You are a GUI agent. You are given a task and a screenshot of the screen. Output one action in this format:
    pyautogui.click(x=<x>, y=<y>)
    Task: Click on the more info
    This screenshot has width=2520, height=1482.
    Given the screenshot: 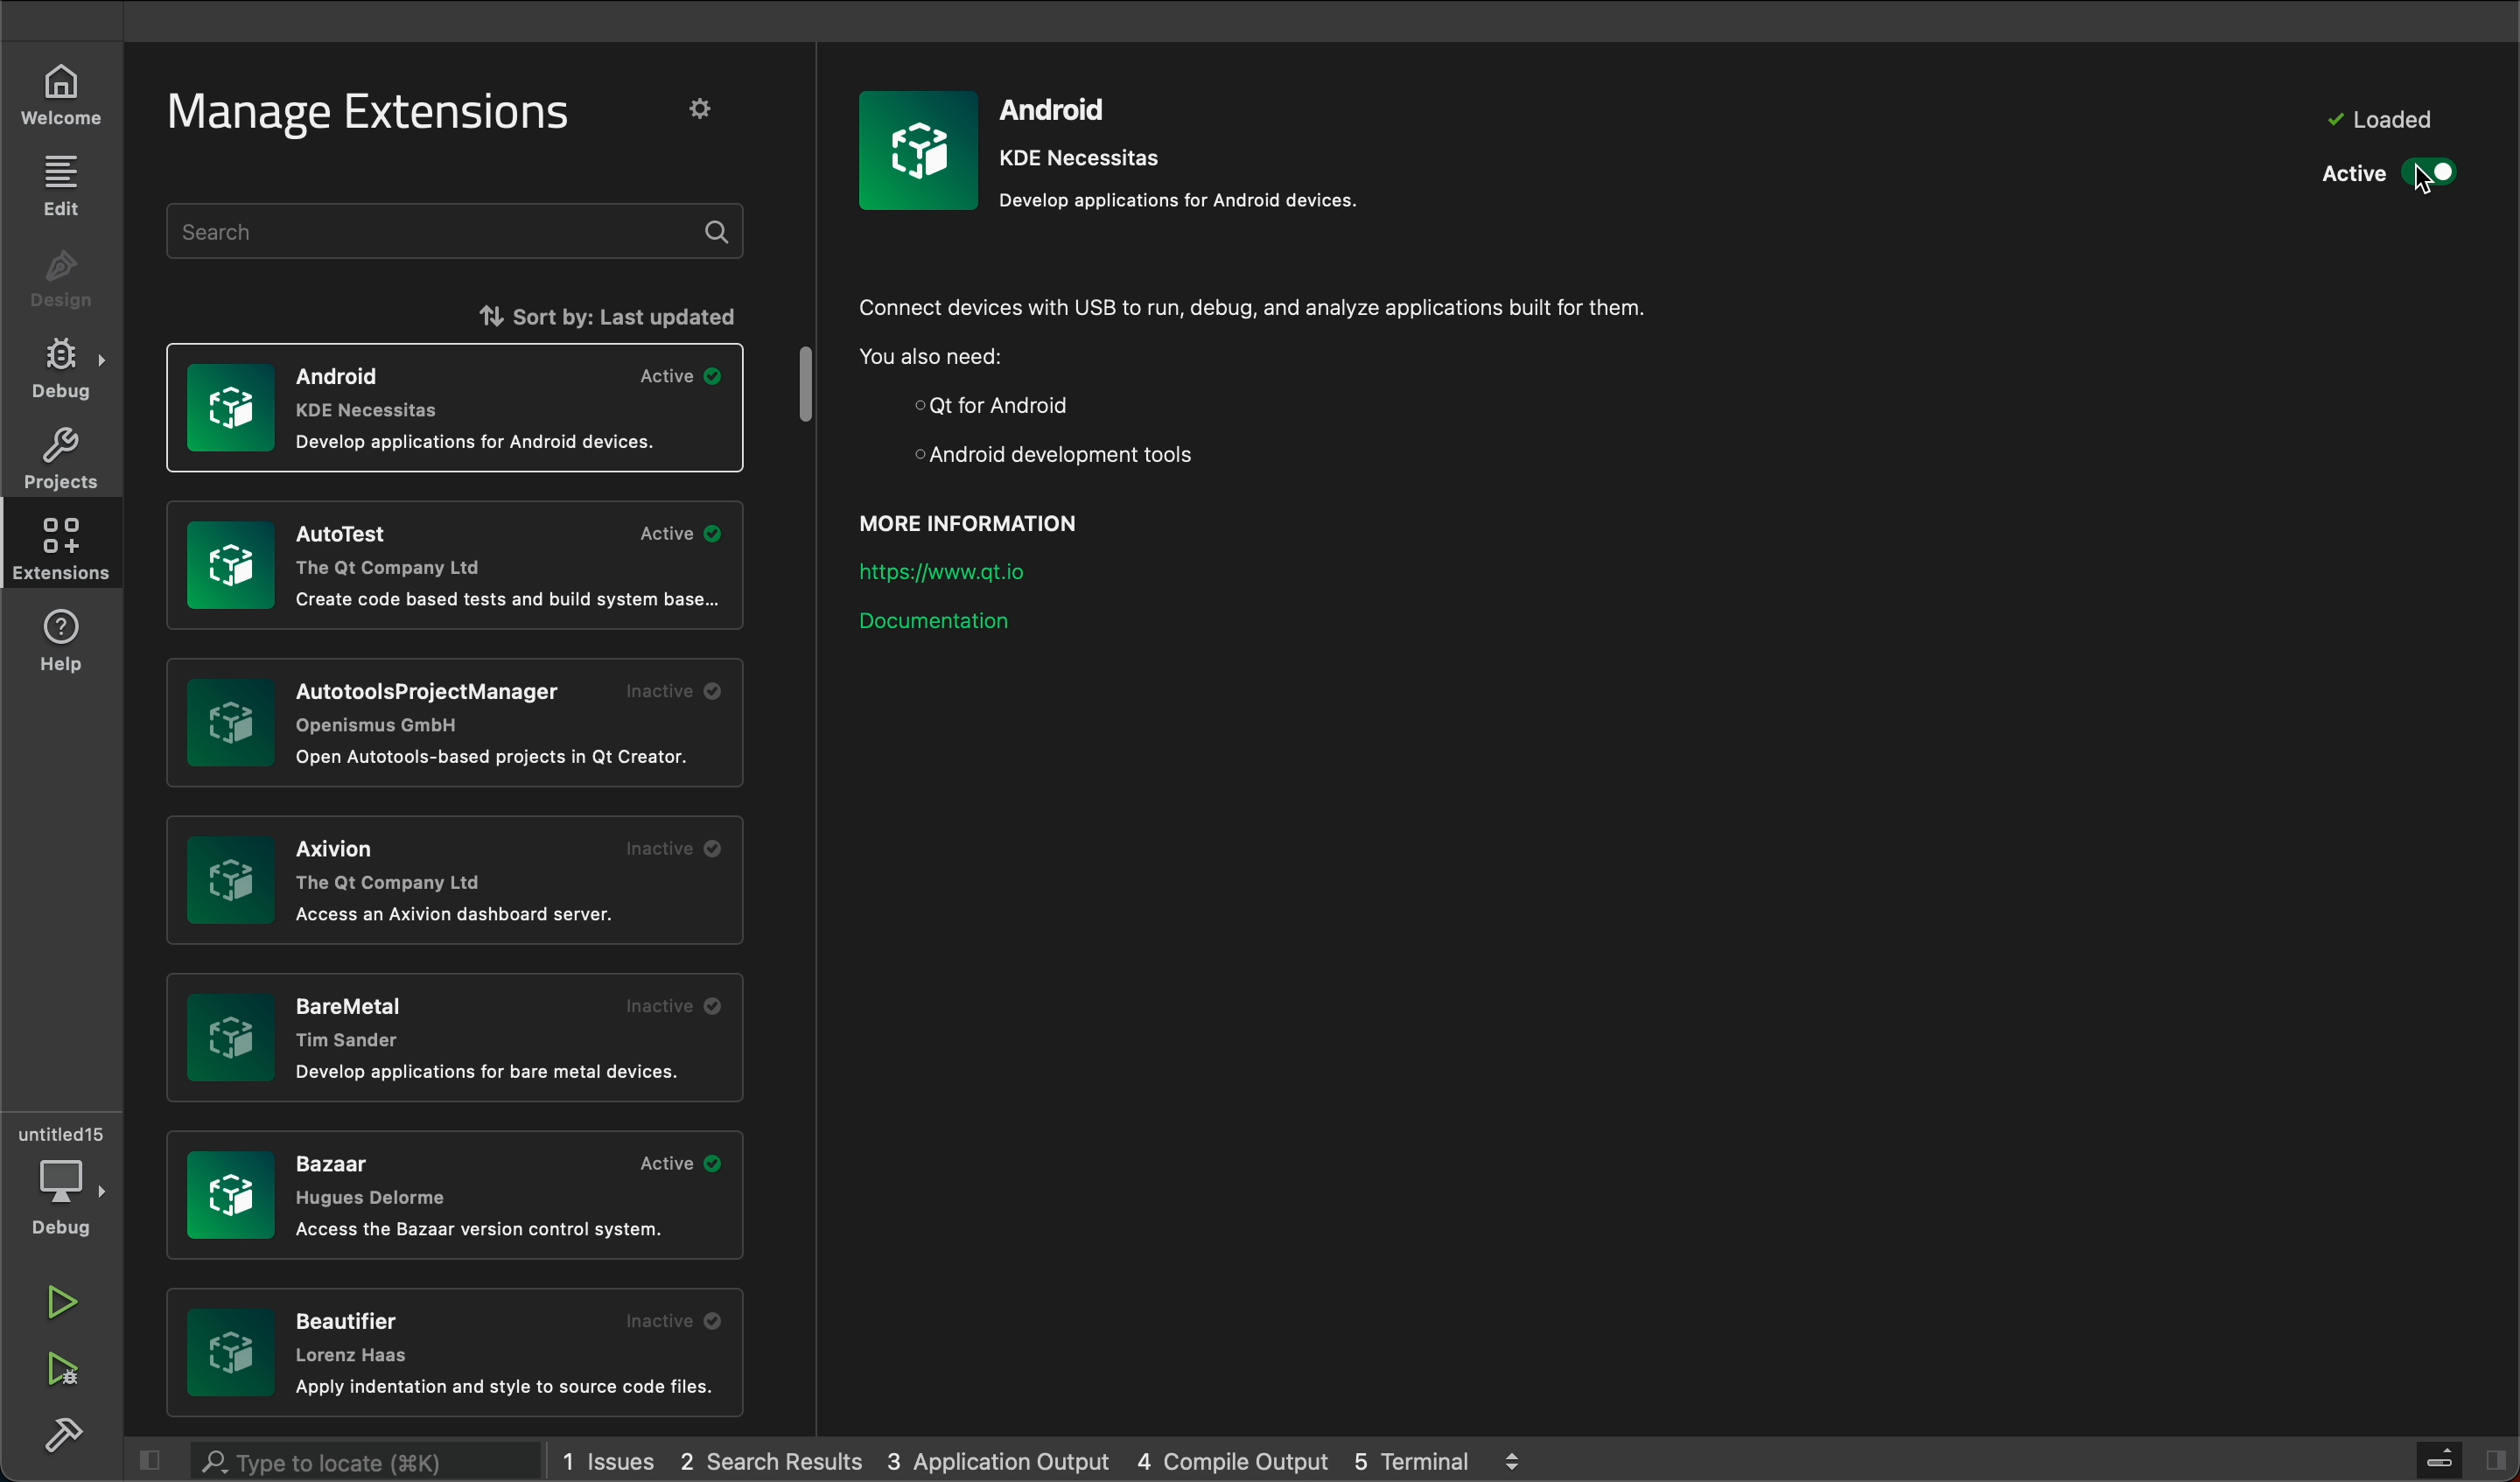 What is the action you would take?
    pyautogui.click(x=993, y=517)
    